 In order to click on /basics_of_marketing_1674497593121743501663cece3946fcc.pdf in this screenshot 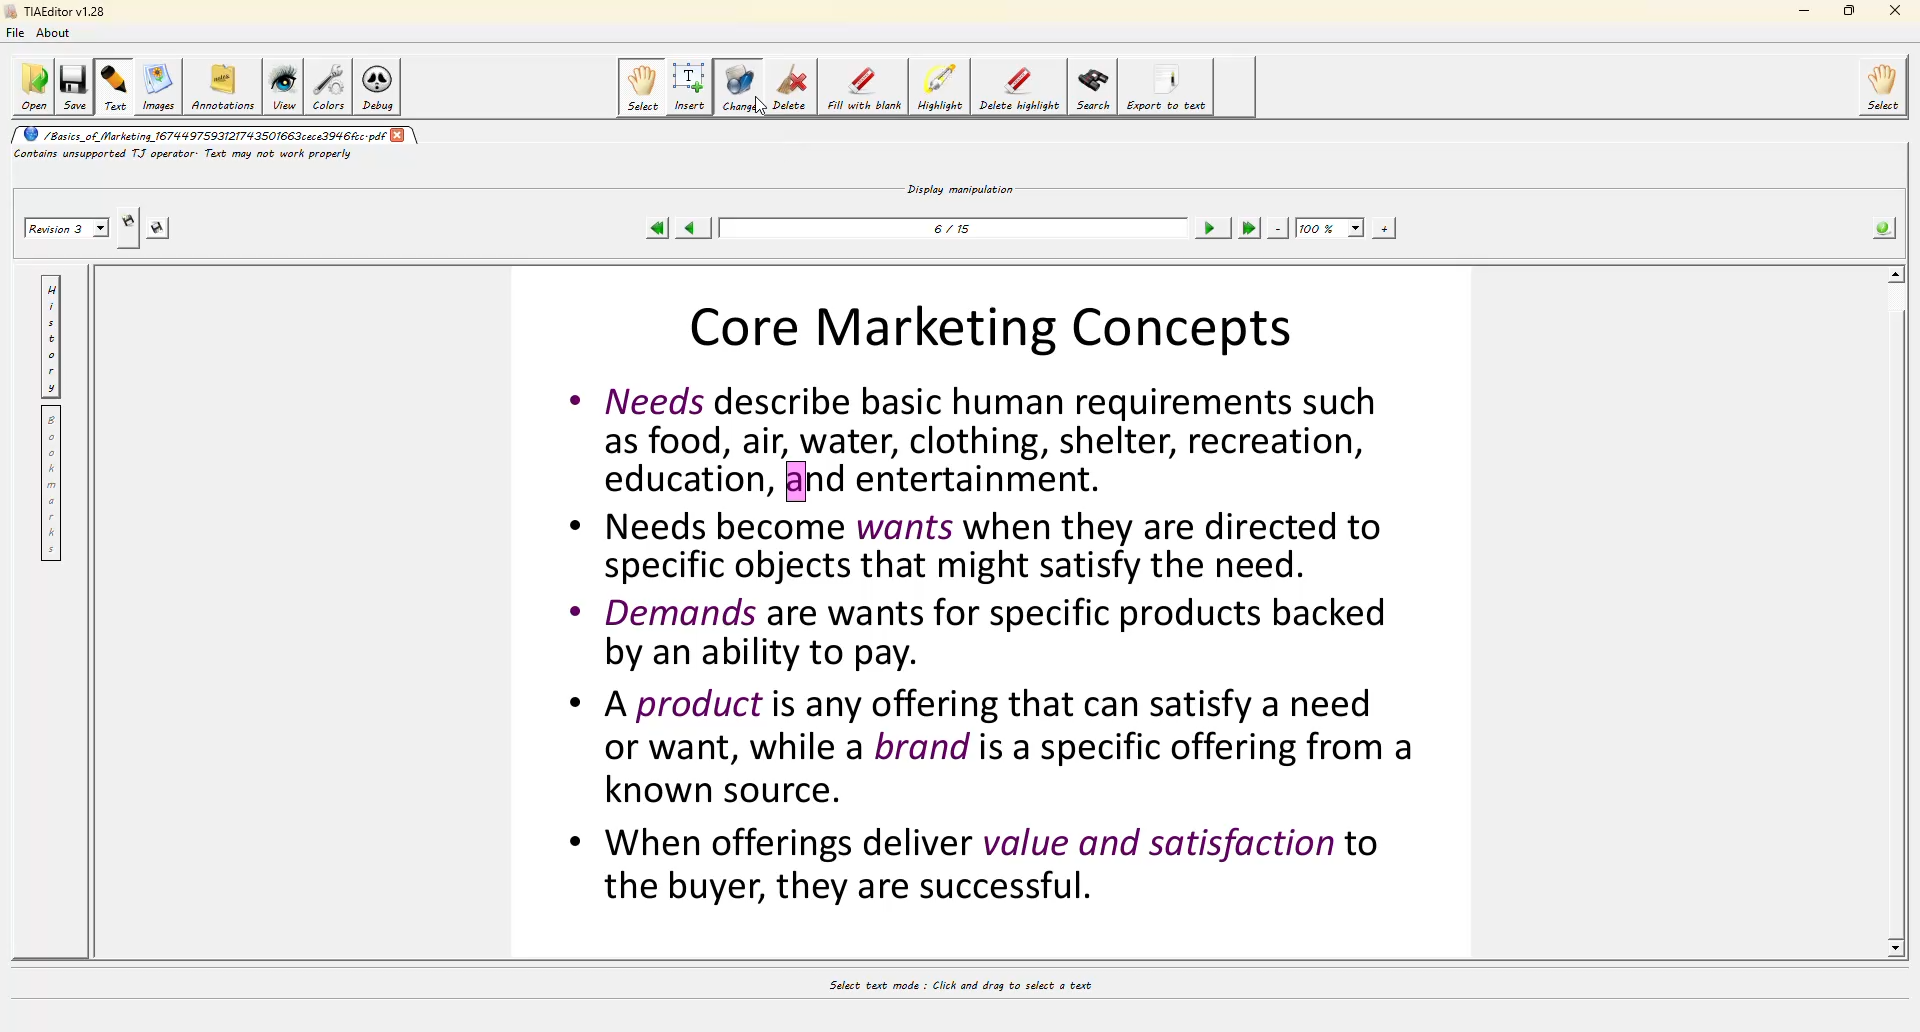, I will do `click(199, 134)`.